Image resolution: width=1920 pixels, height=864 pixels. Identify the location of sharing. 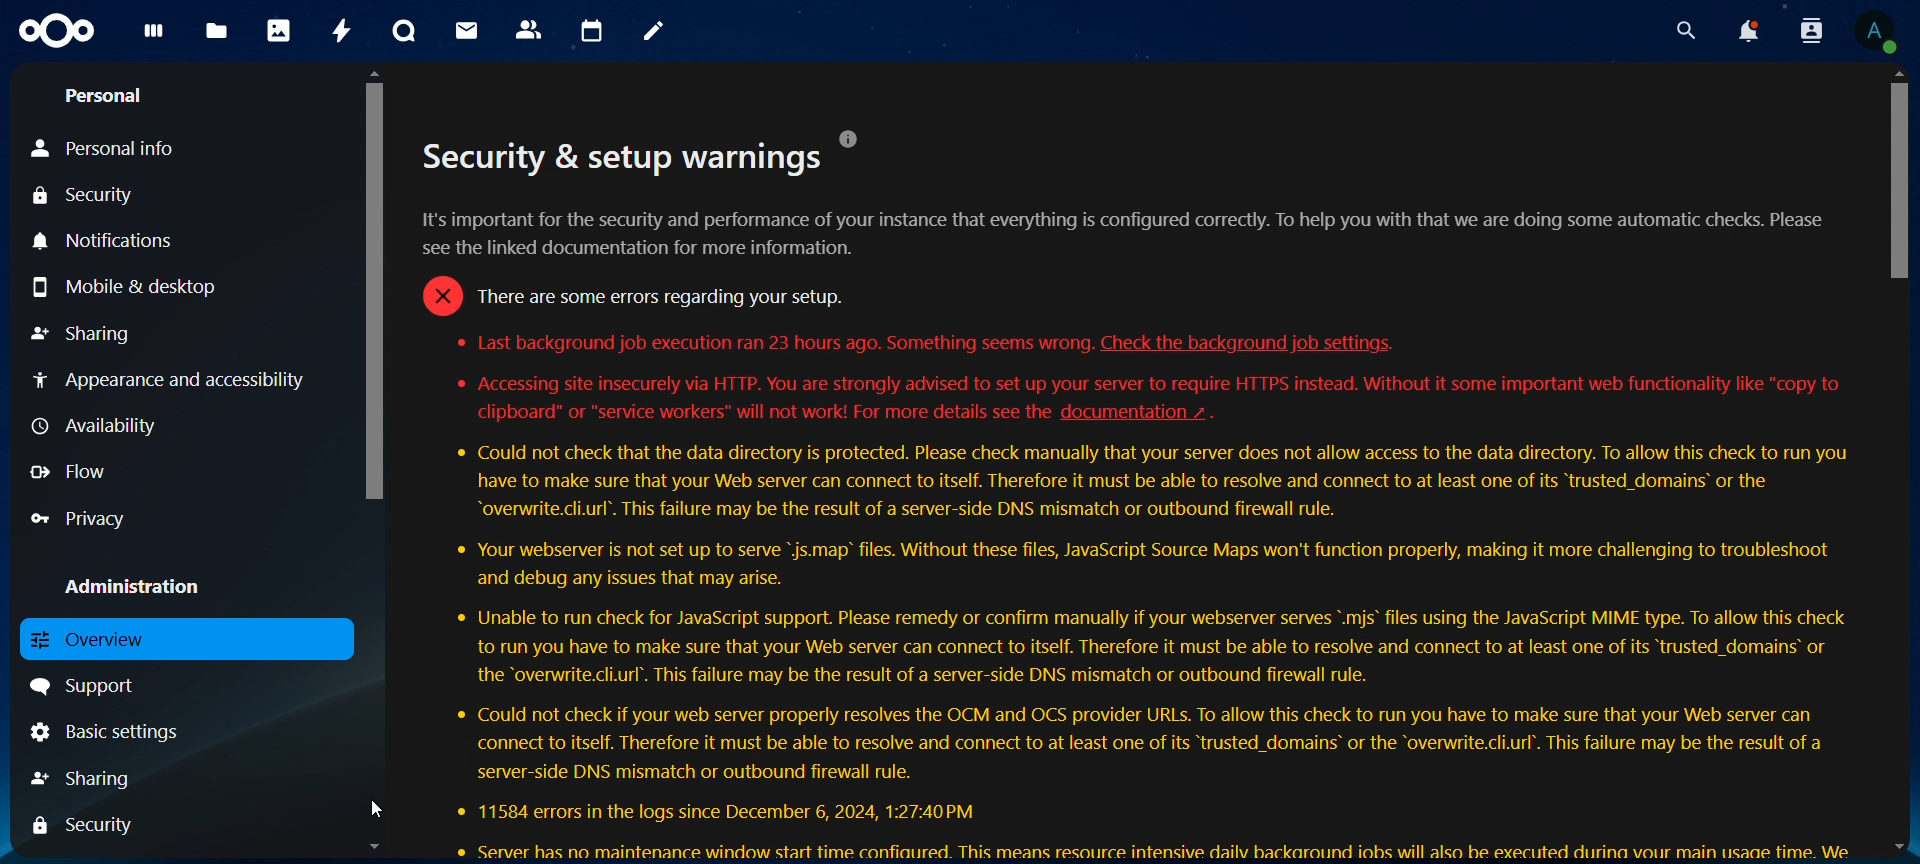
(84, 334).